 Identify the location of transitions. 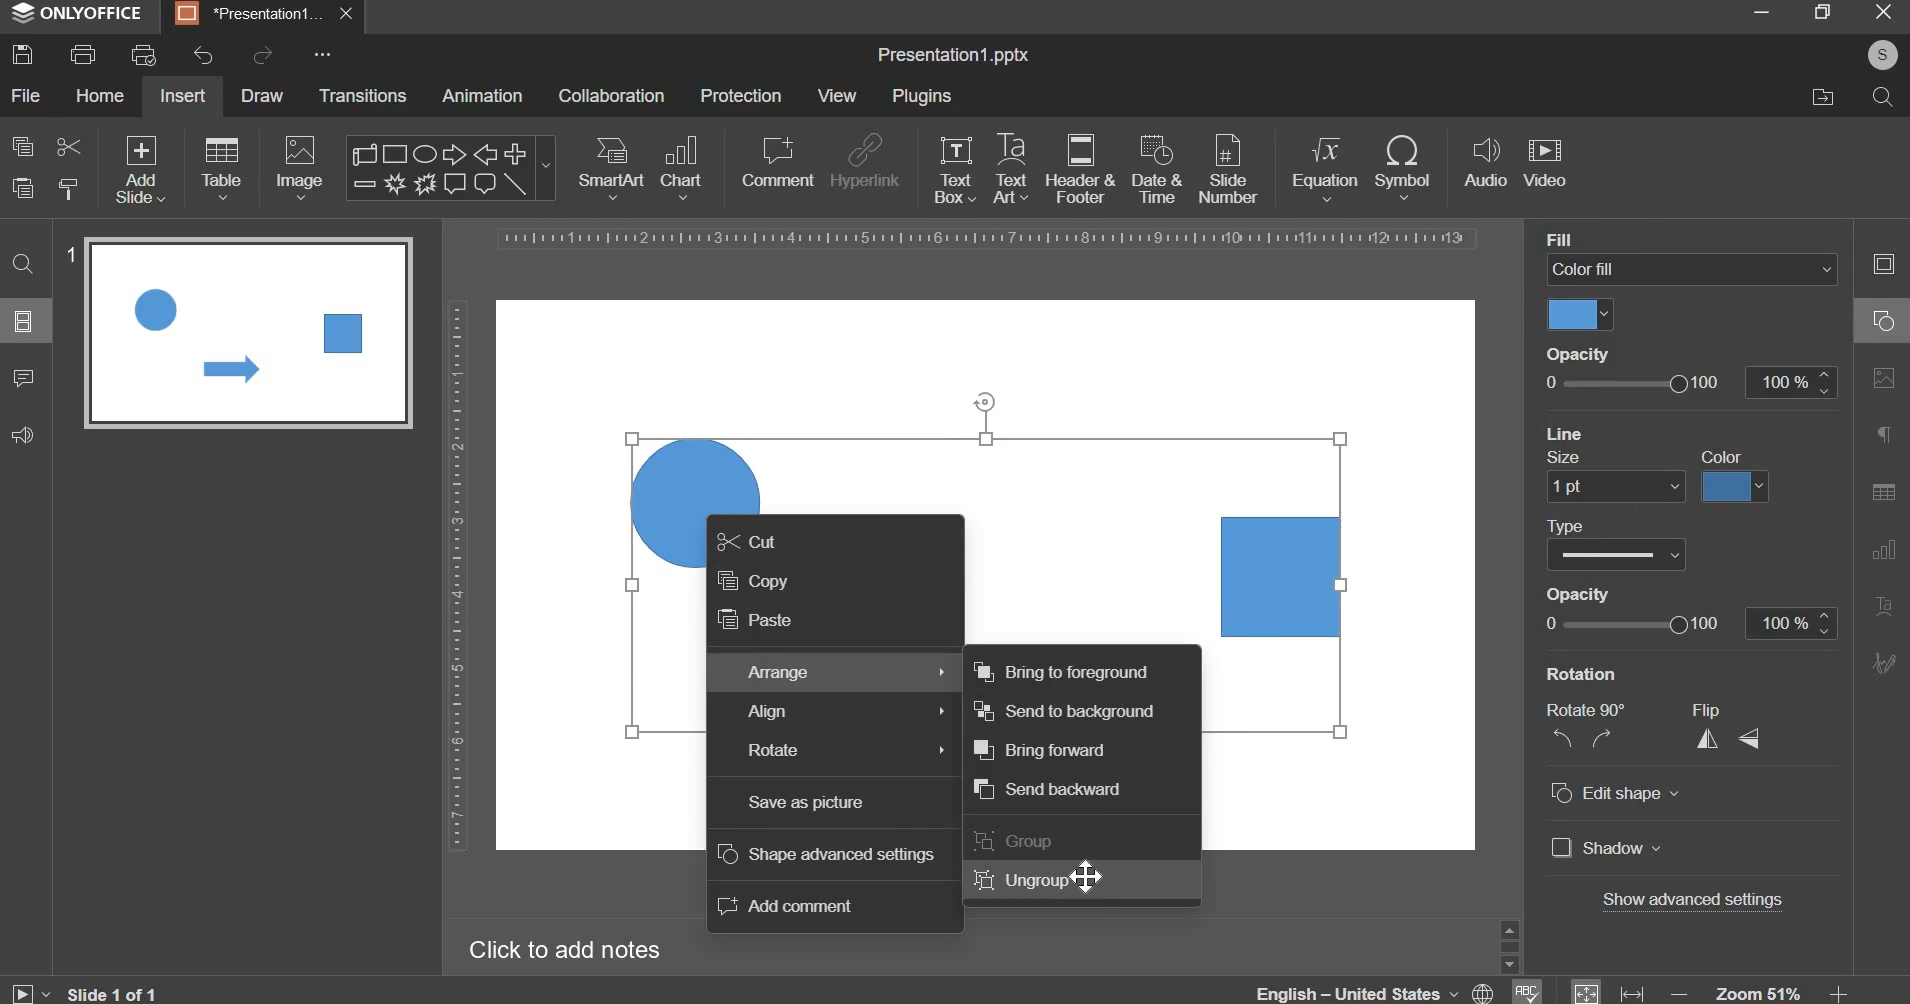
(364, 95).